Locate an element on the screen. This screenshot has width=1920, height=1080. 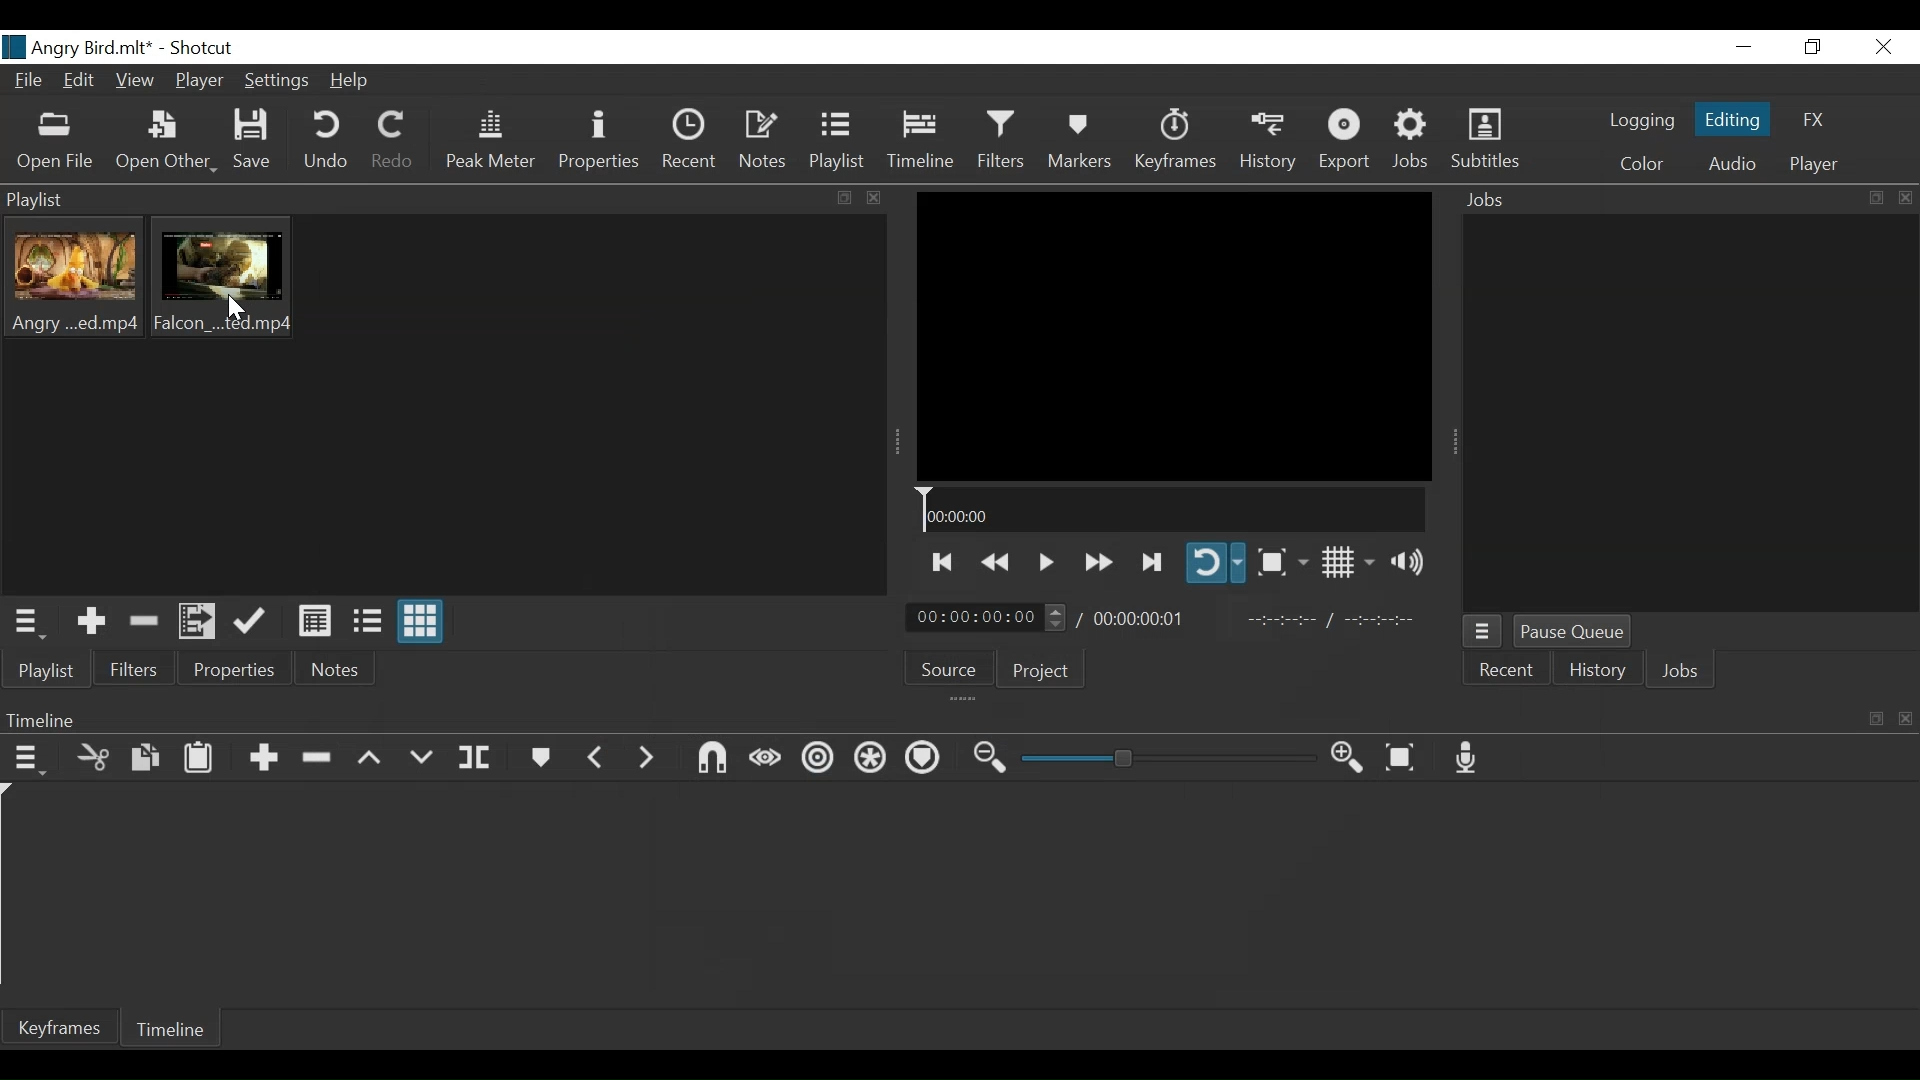
Filters is located at coordinates (1004, 139).